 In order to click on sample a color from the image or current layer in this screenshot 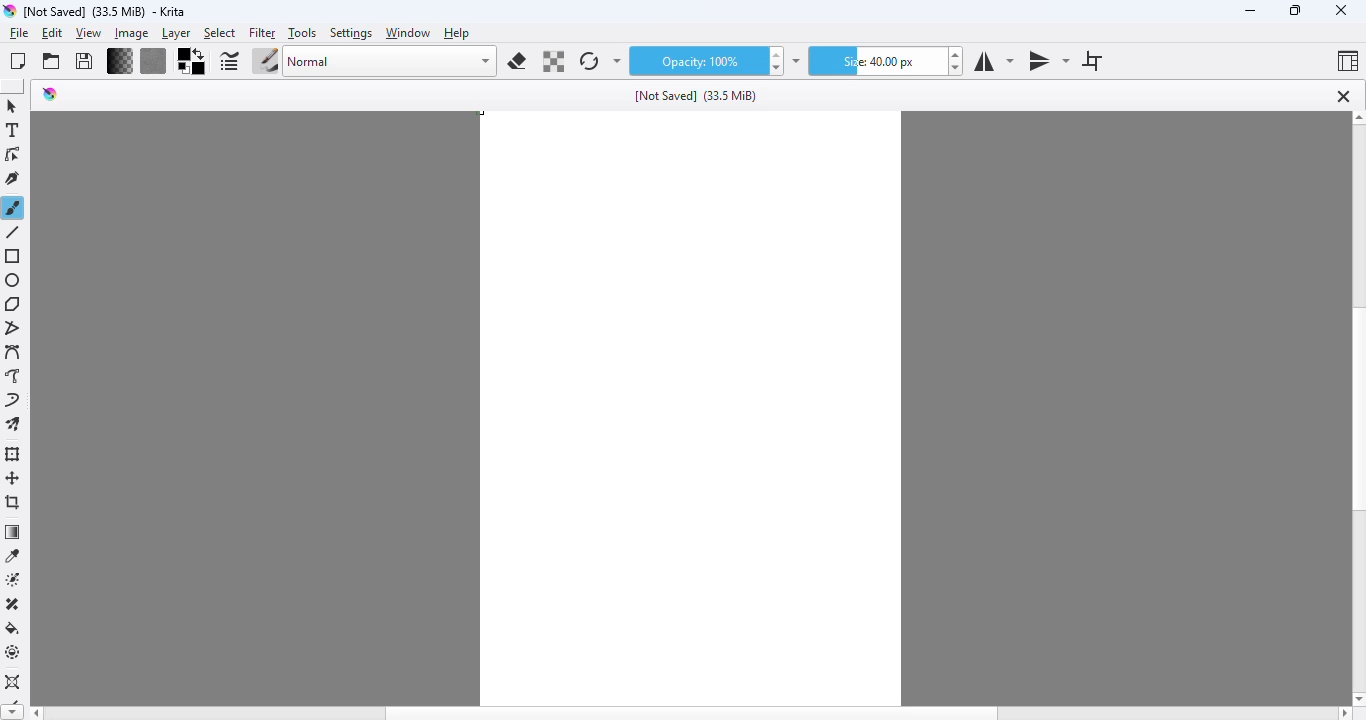, I will do `click(15, 557)`.